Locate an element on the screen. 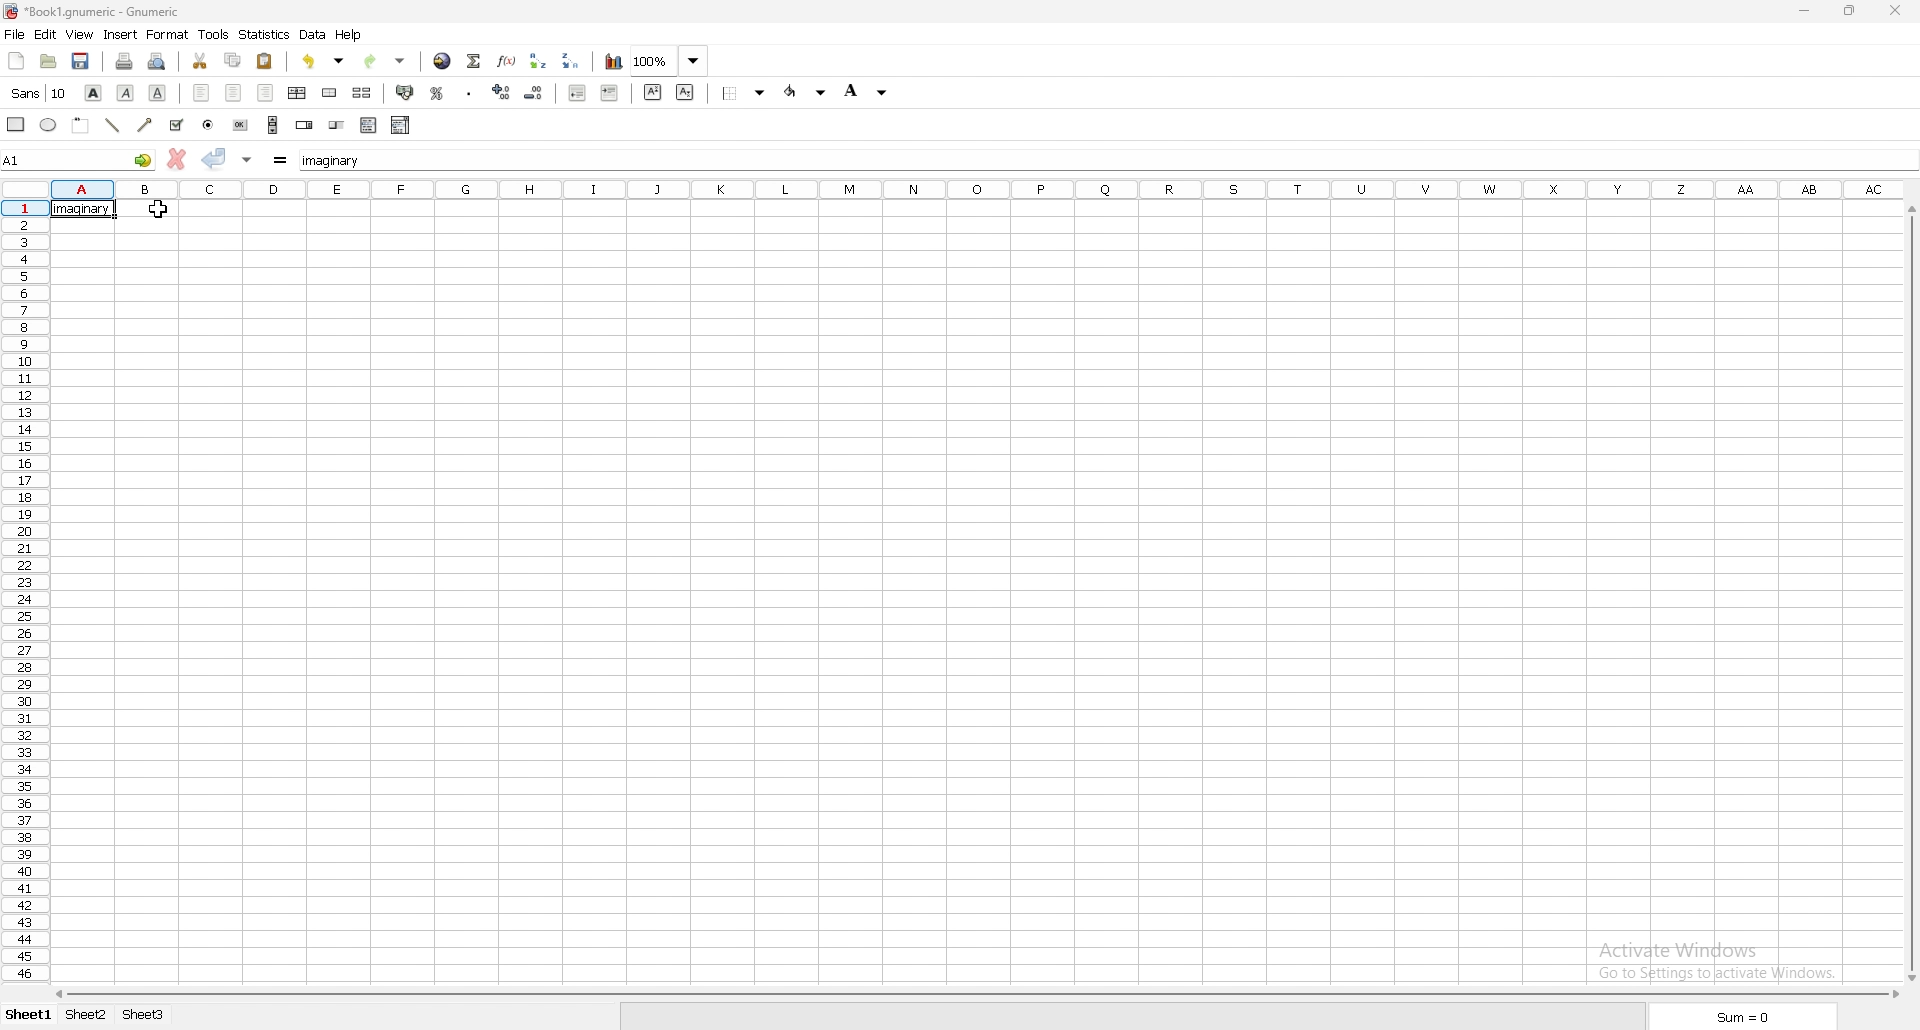  scroll bar is located at coordinates (1909, 595).